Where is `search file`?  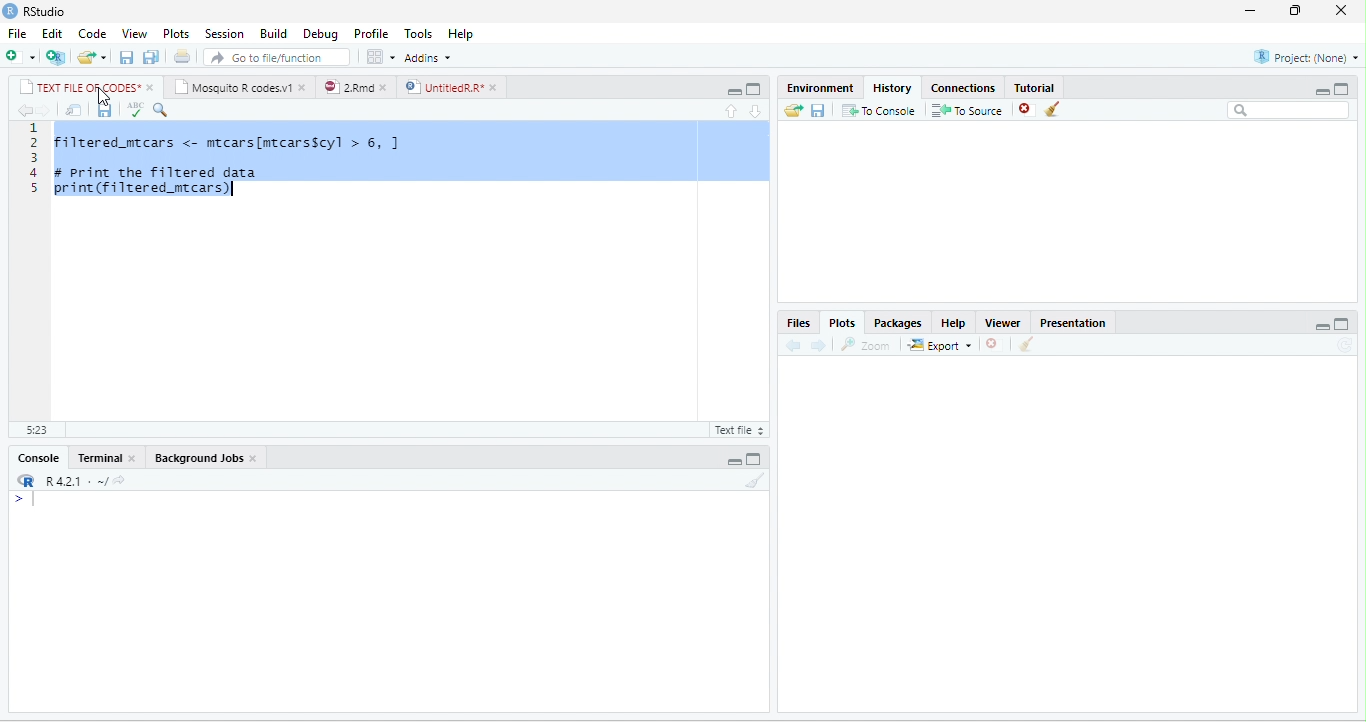
search file is located at coordinates (276, 58).